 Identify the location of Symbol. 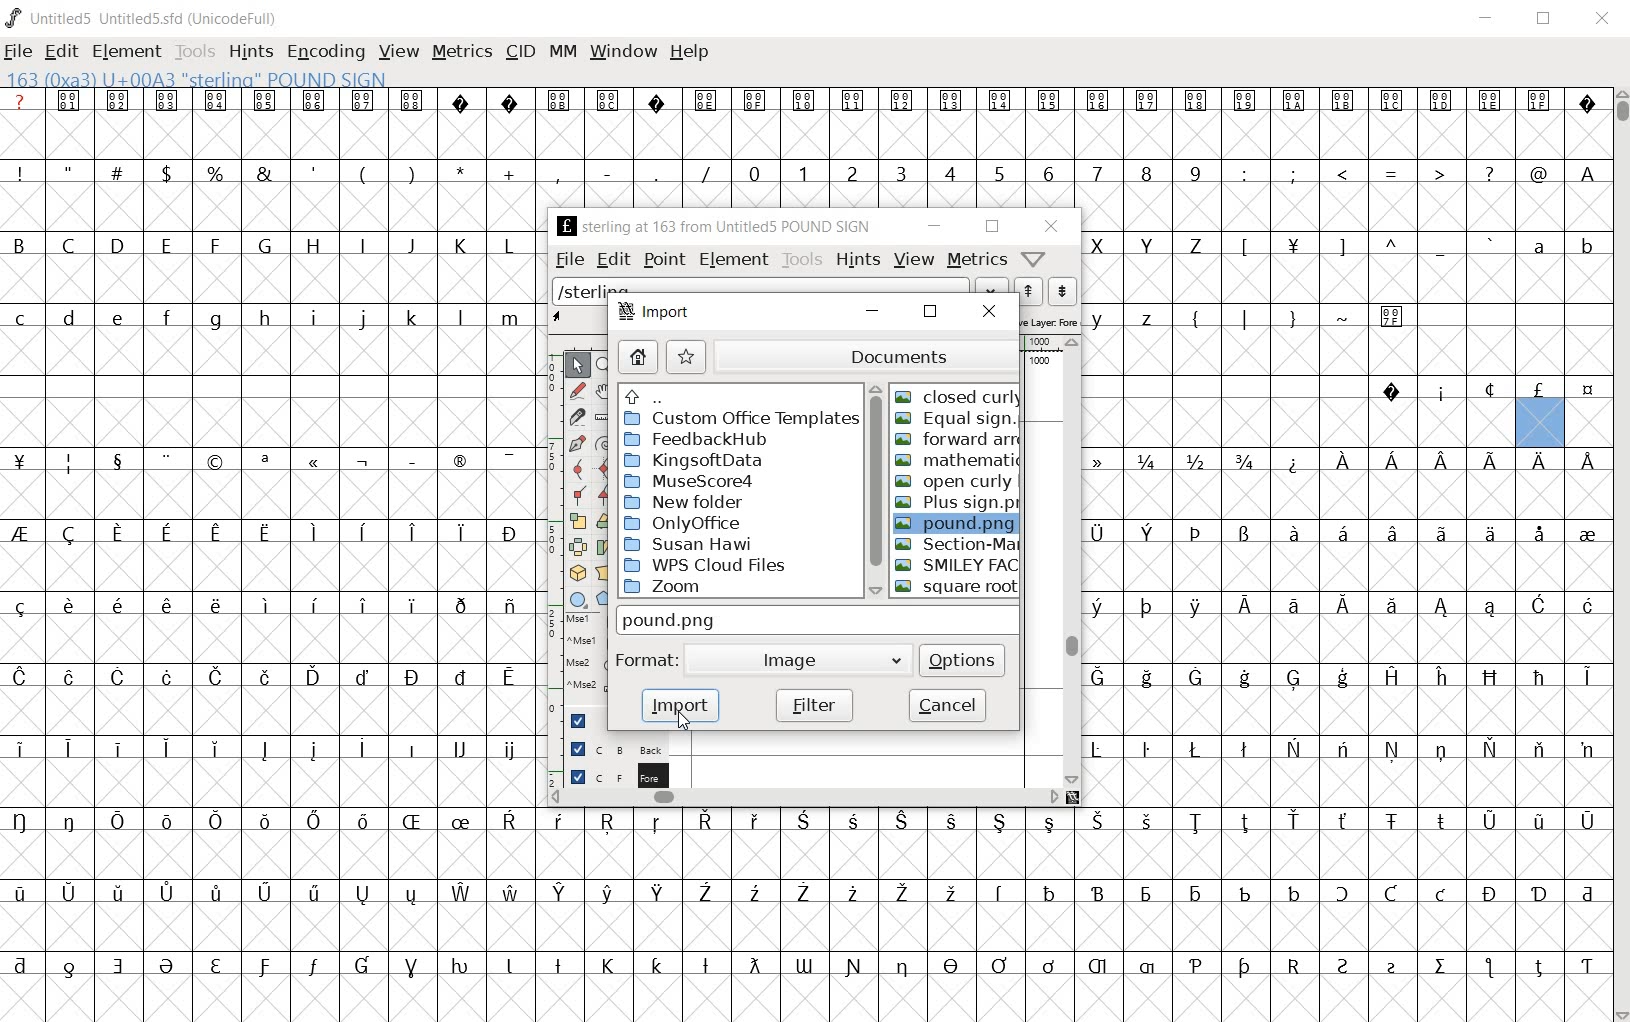
(1440, 101).